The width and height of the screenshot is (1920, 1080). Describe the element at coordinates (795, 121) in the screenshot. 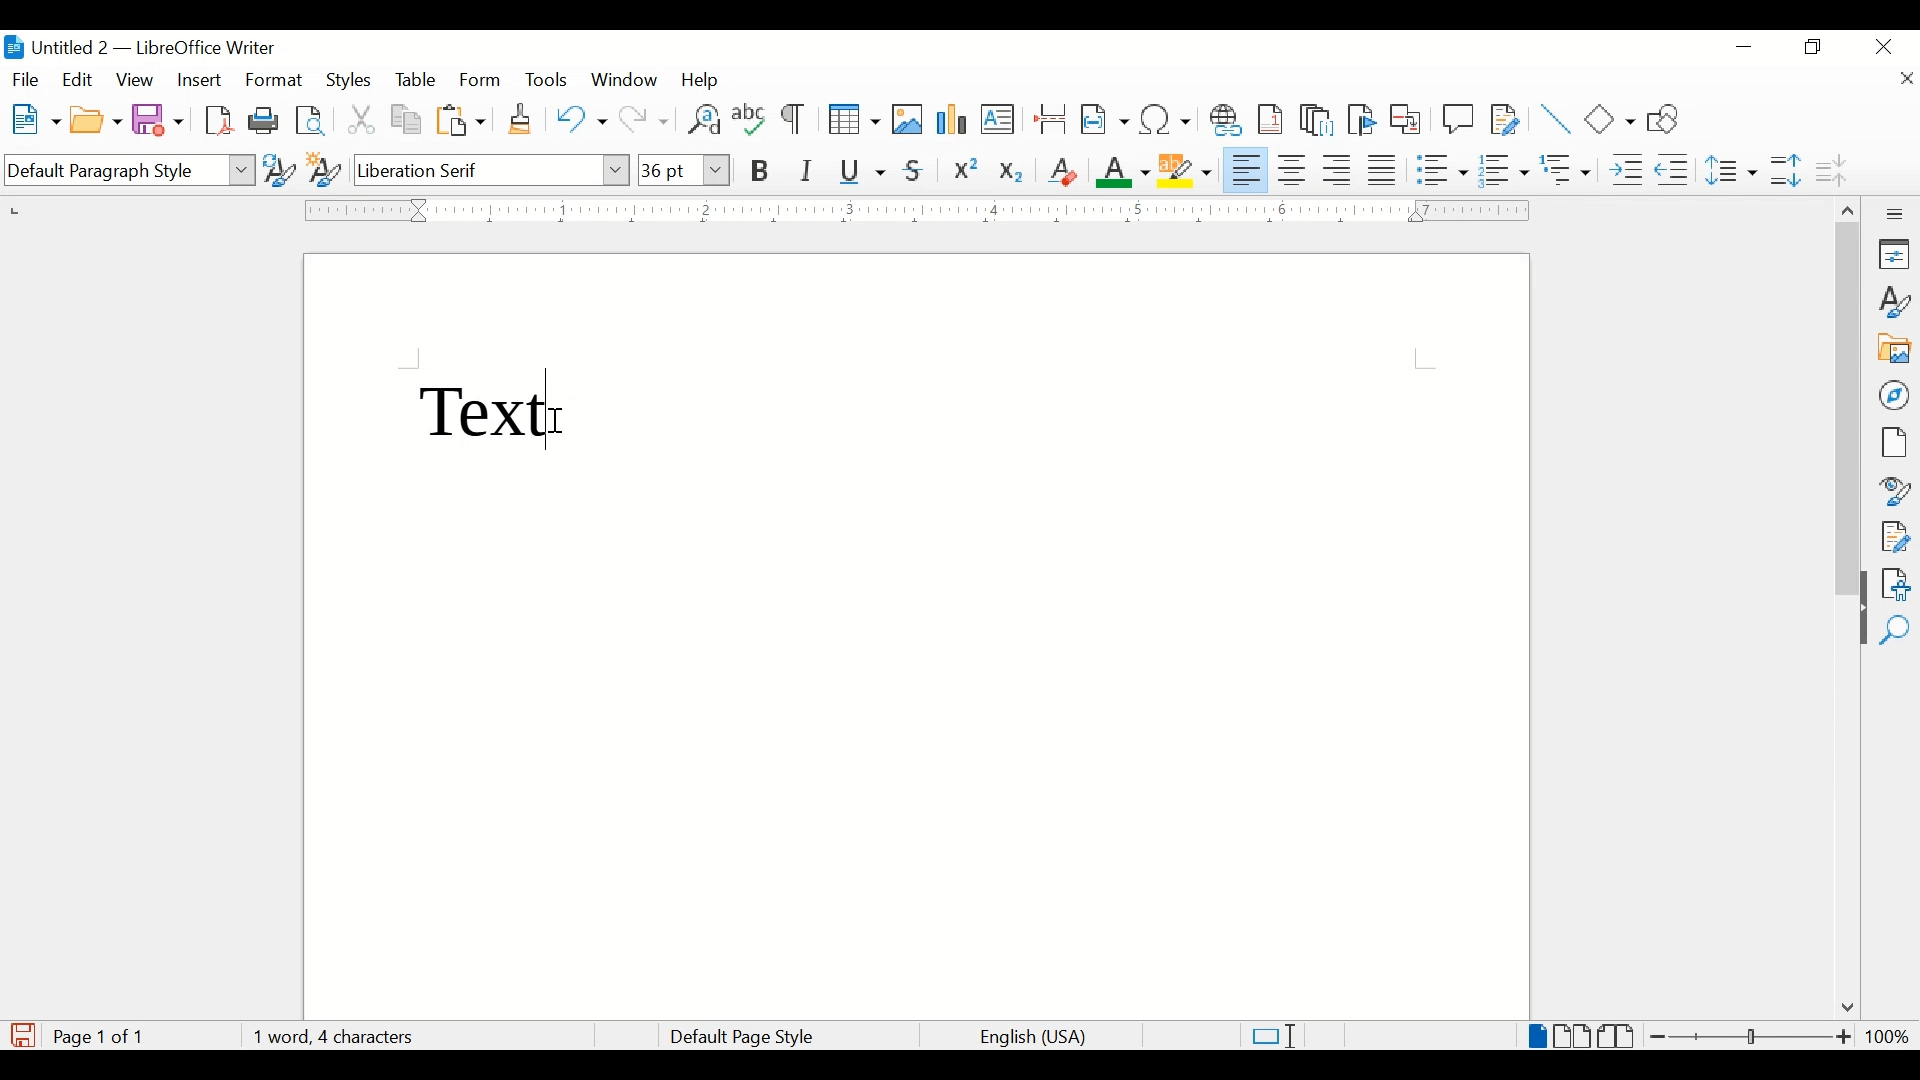

I see `toggle formatting marks` at that location.